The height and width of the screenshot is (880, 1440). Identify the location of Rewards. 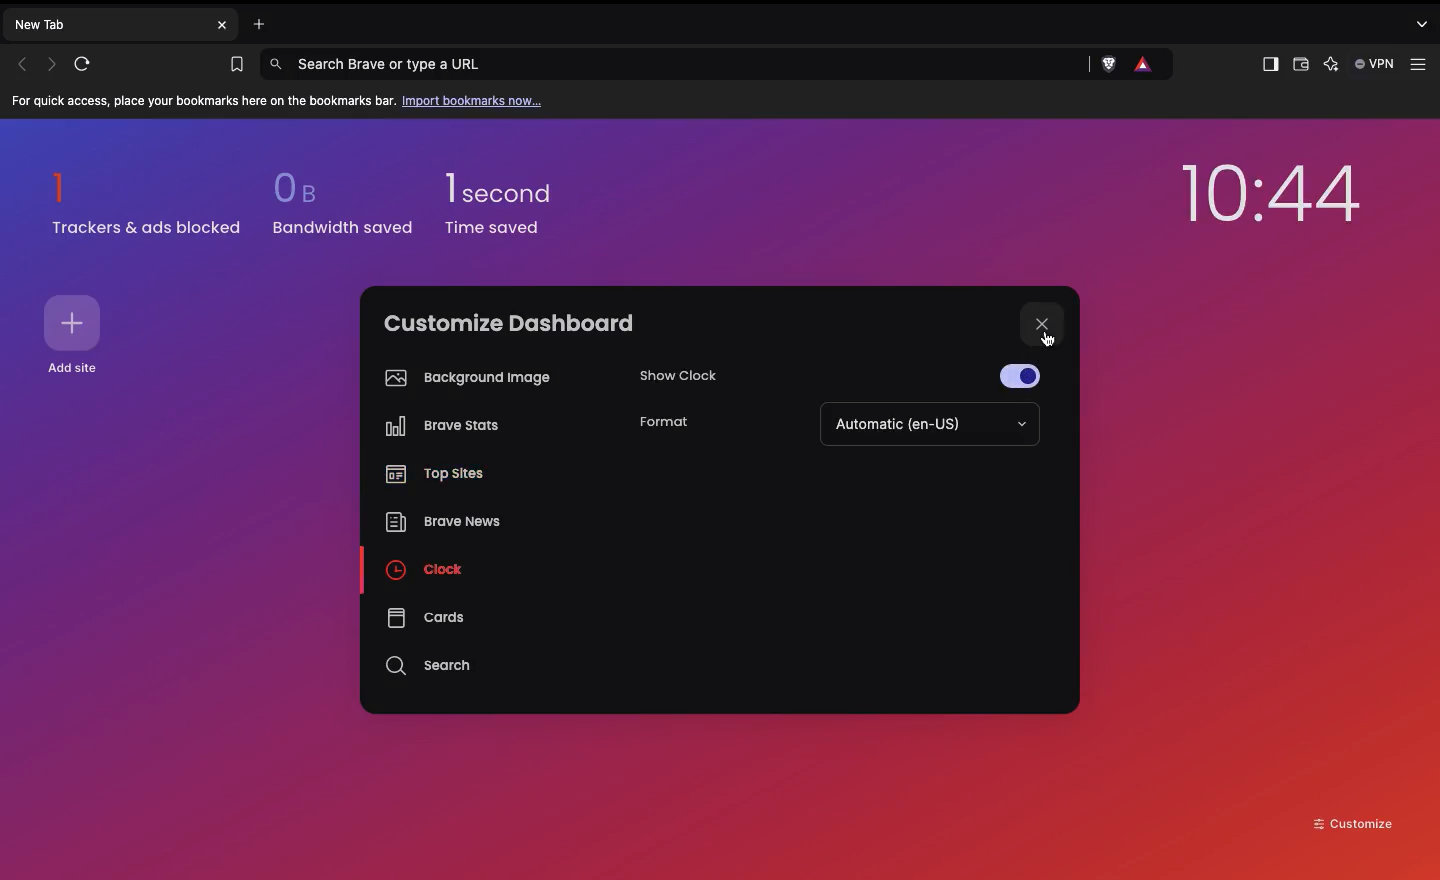
(1145, 65).